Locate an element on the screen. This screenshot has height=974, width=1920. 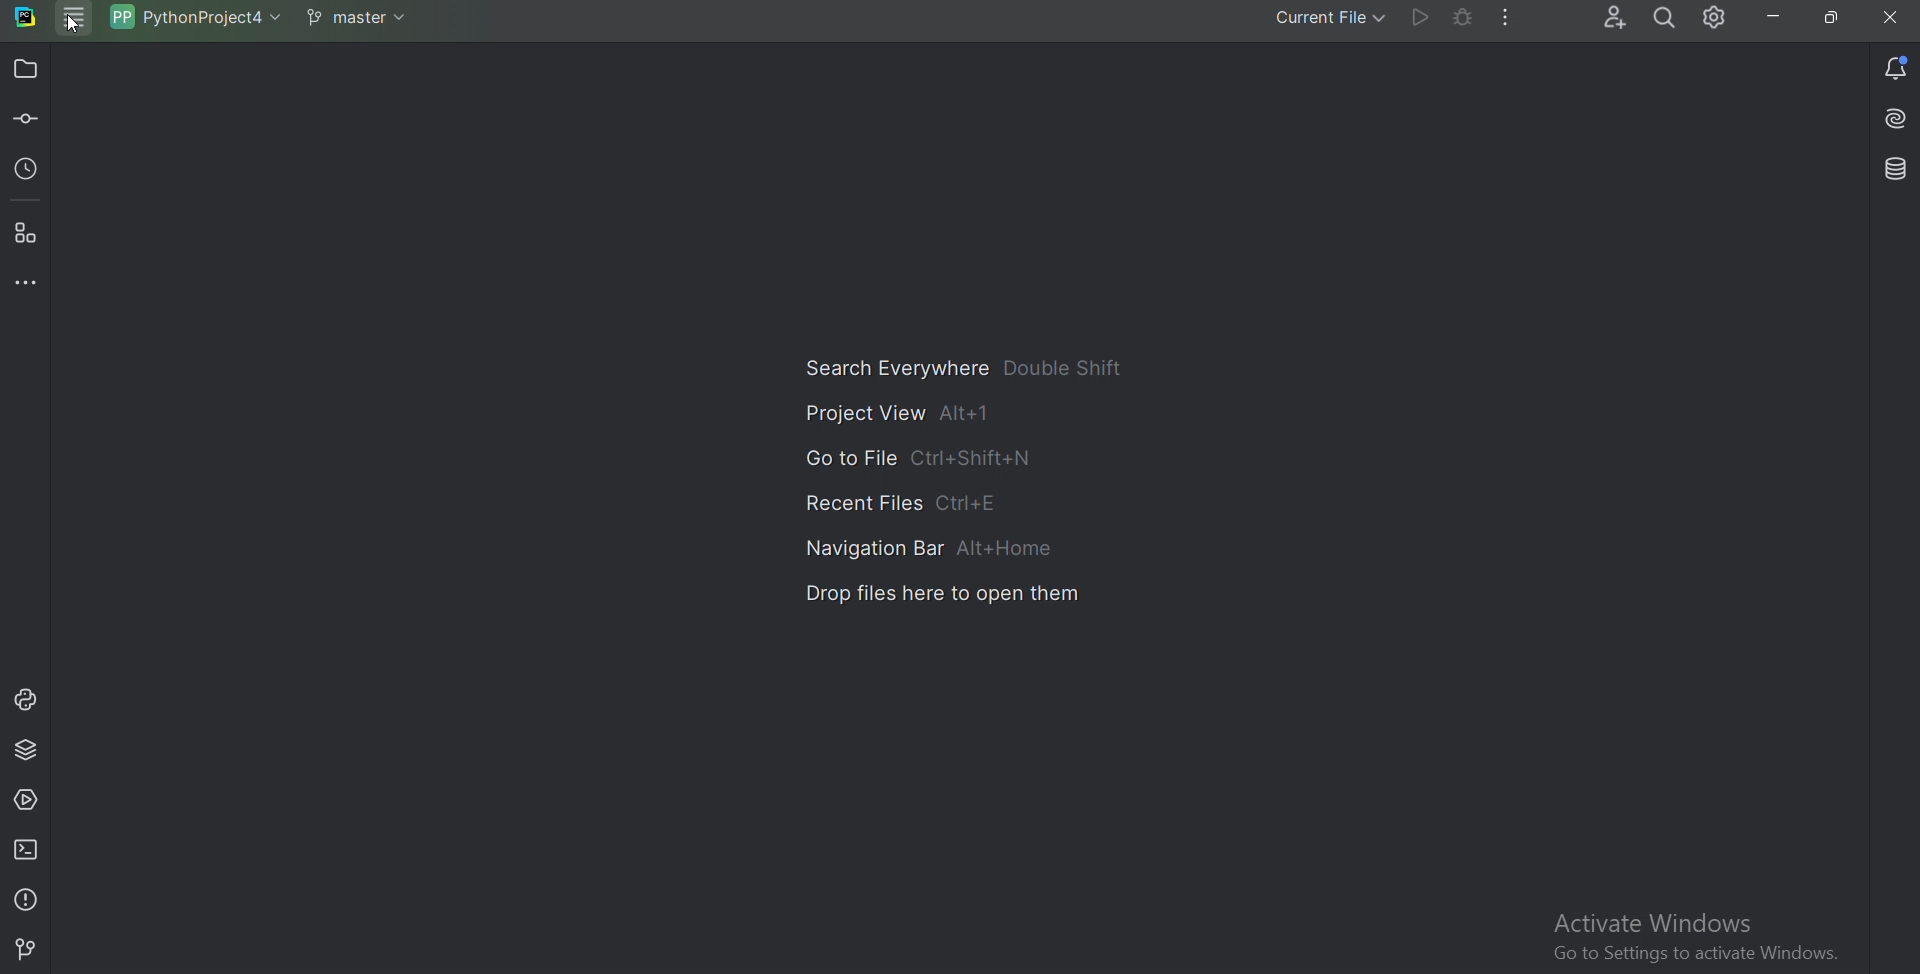
Project is located at coordinates (27, 69).